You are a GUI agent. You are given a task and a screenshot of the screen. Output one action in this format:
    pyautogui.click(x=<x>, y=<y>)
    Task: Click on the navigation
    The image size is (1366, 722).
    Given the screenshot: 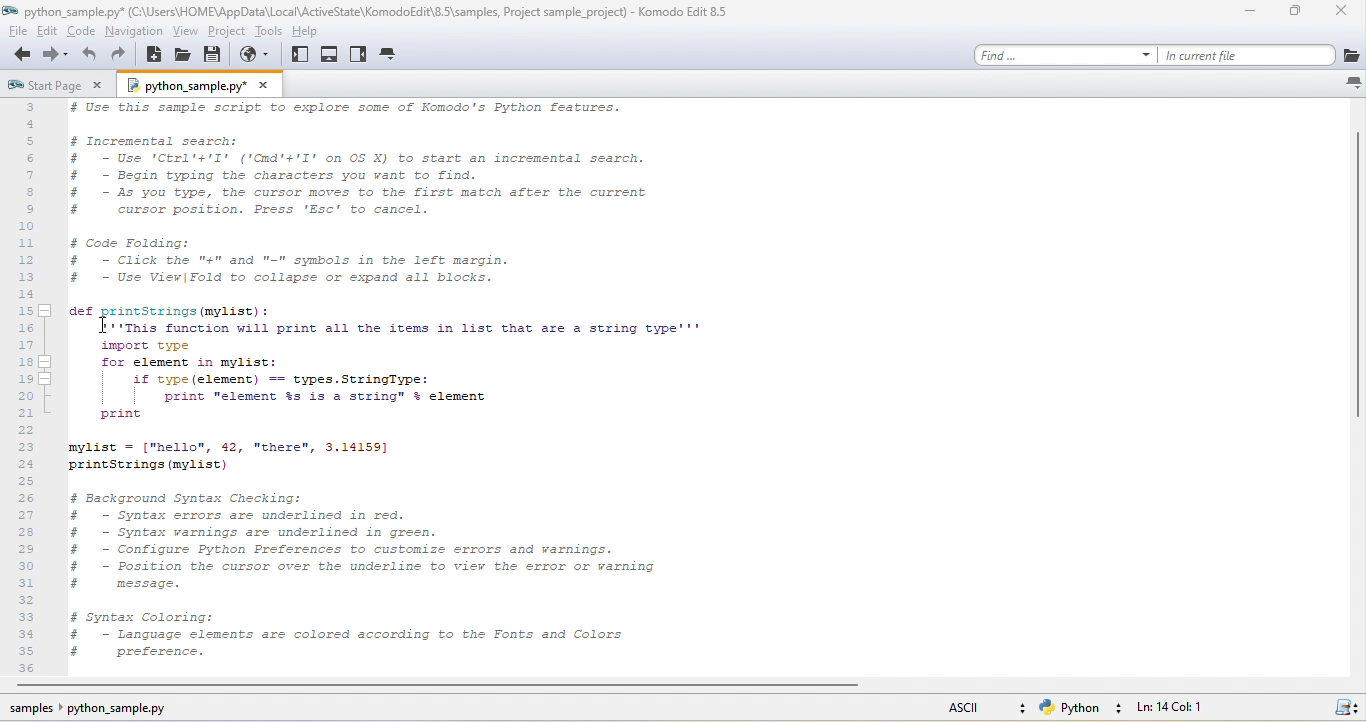 What is the action you would take?
    pyautogui.click(x=134, y=31)
    